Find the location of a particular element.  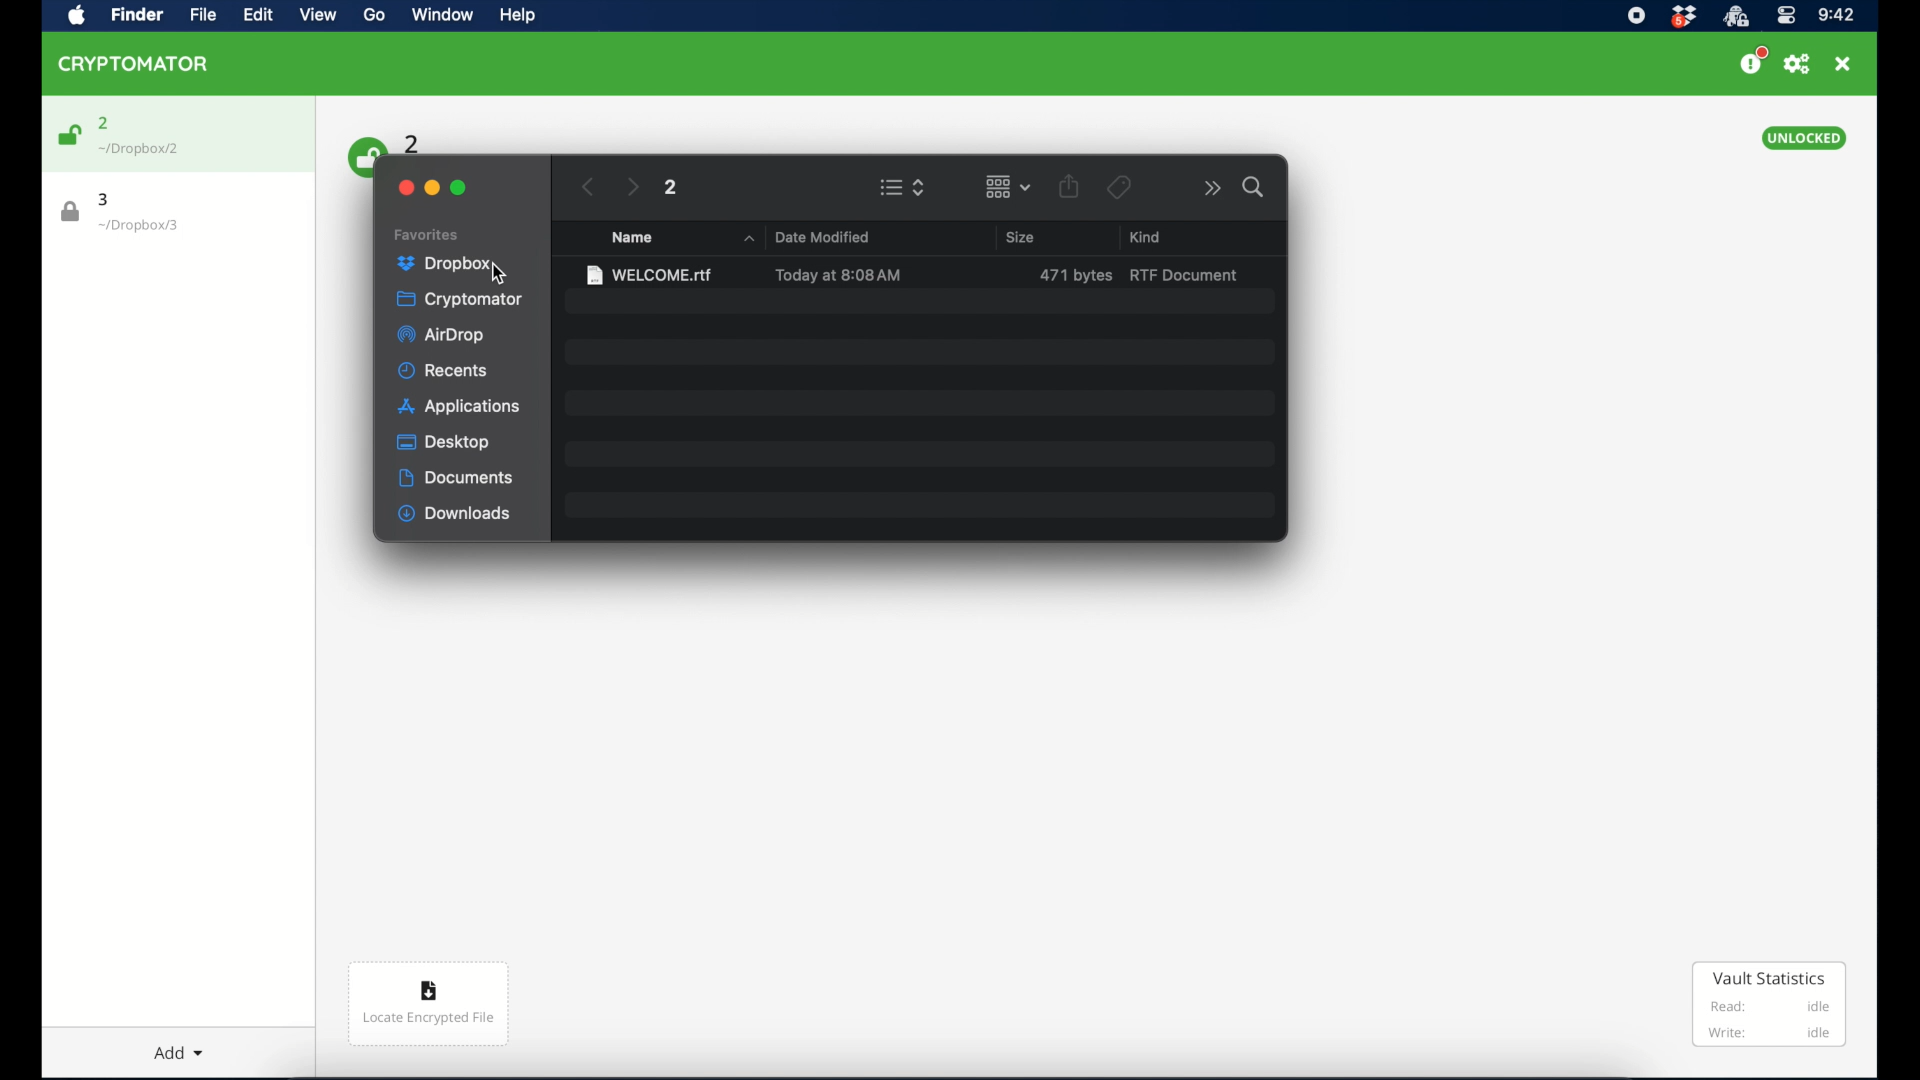

documents is located at coordinates (456, 478).